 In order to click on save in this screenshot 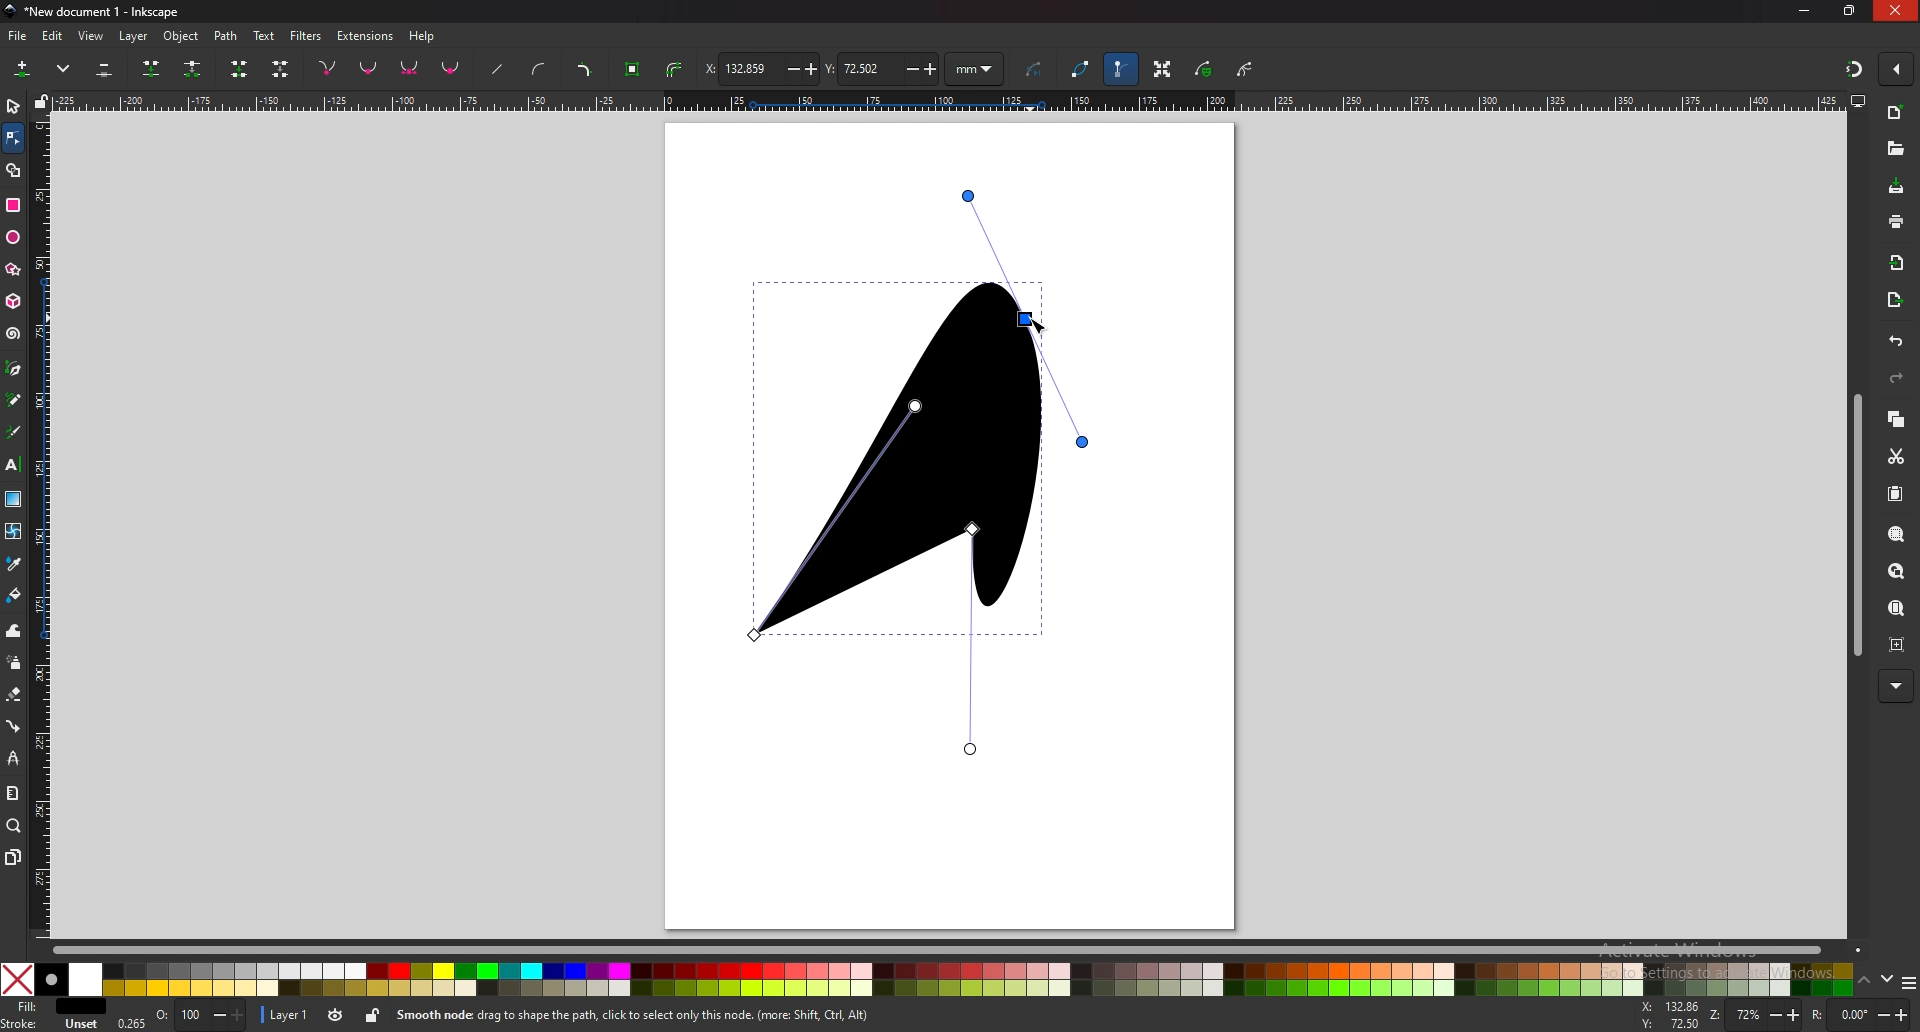, I will do `click(1898, 188)`.